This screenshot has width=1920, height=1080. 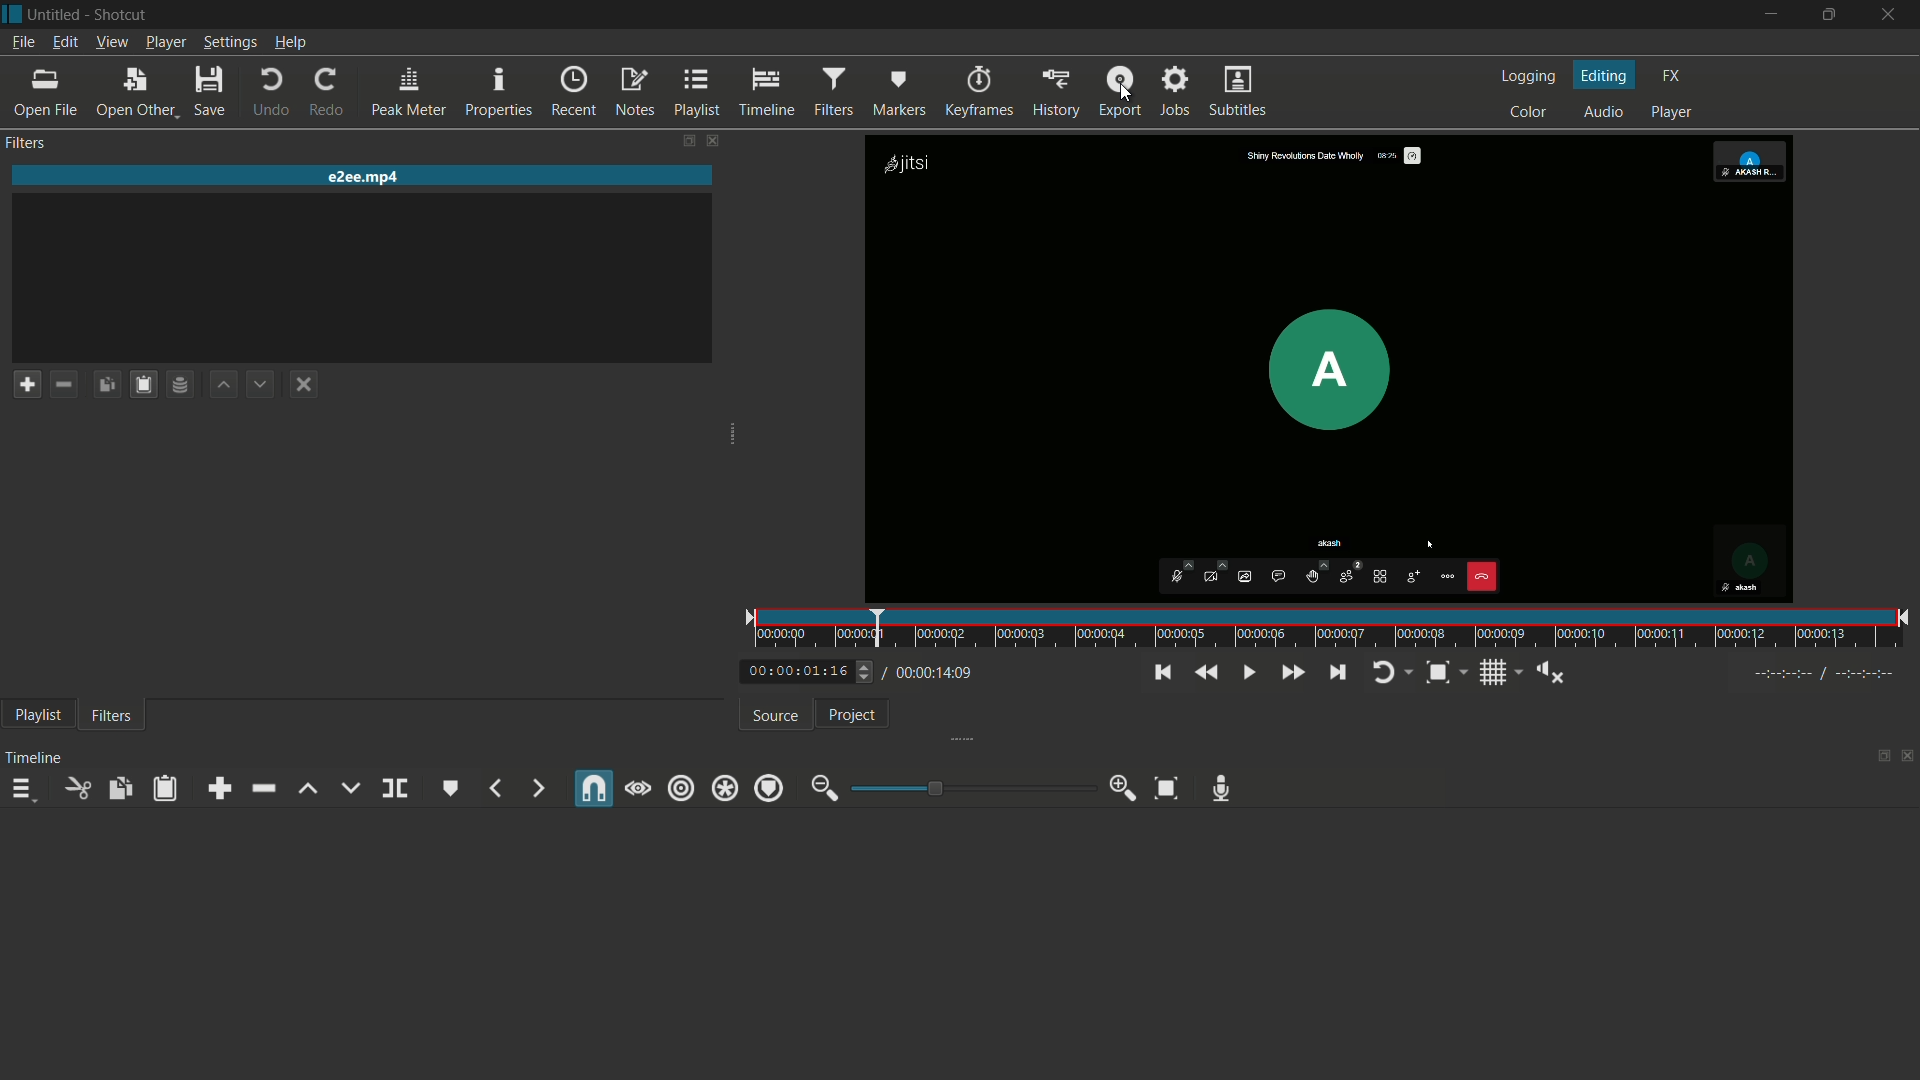 I want to click on ripple delete, so click(x=261, y=789).